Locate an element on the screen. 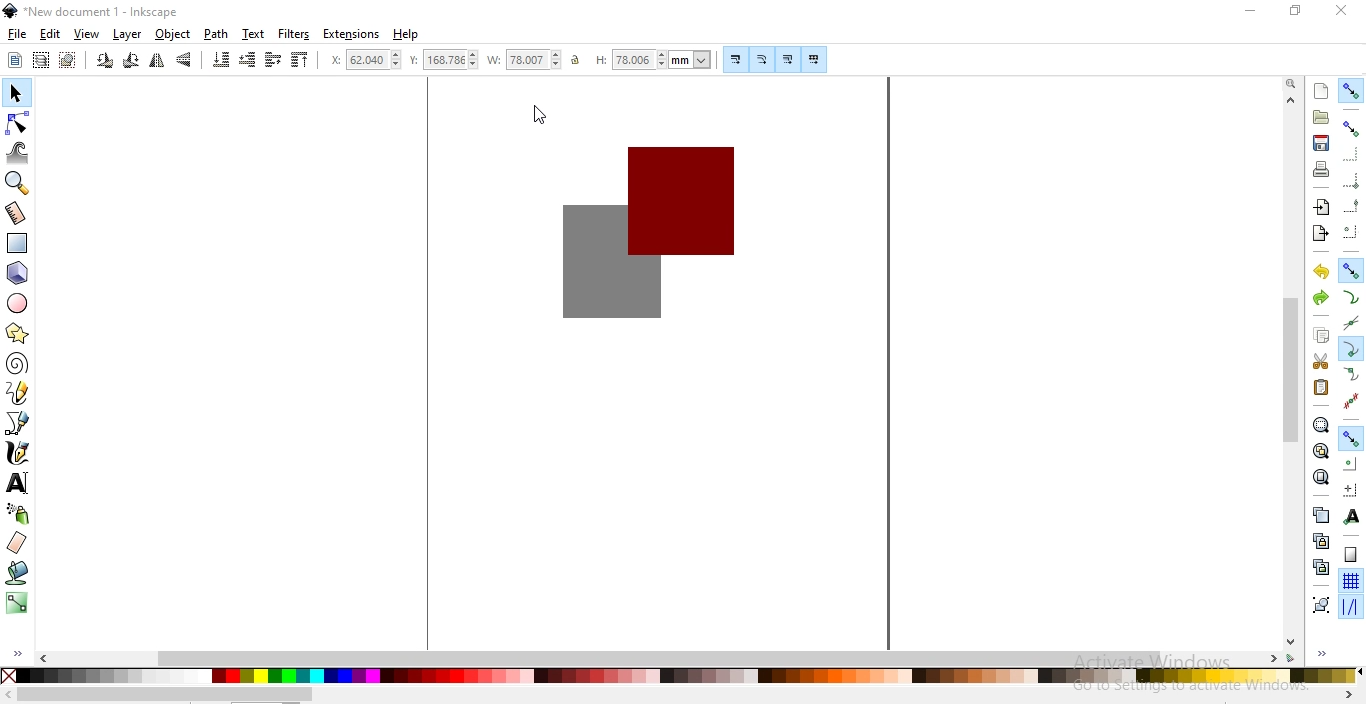 This screenshot has width=1366, height=704. snap text anchors and baselines is located at coordinates (1350, 518).